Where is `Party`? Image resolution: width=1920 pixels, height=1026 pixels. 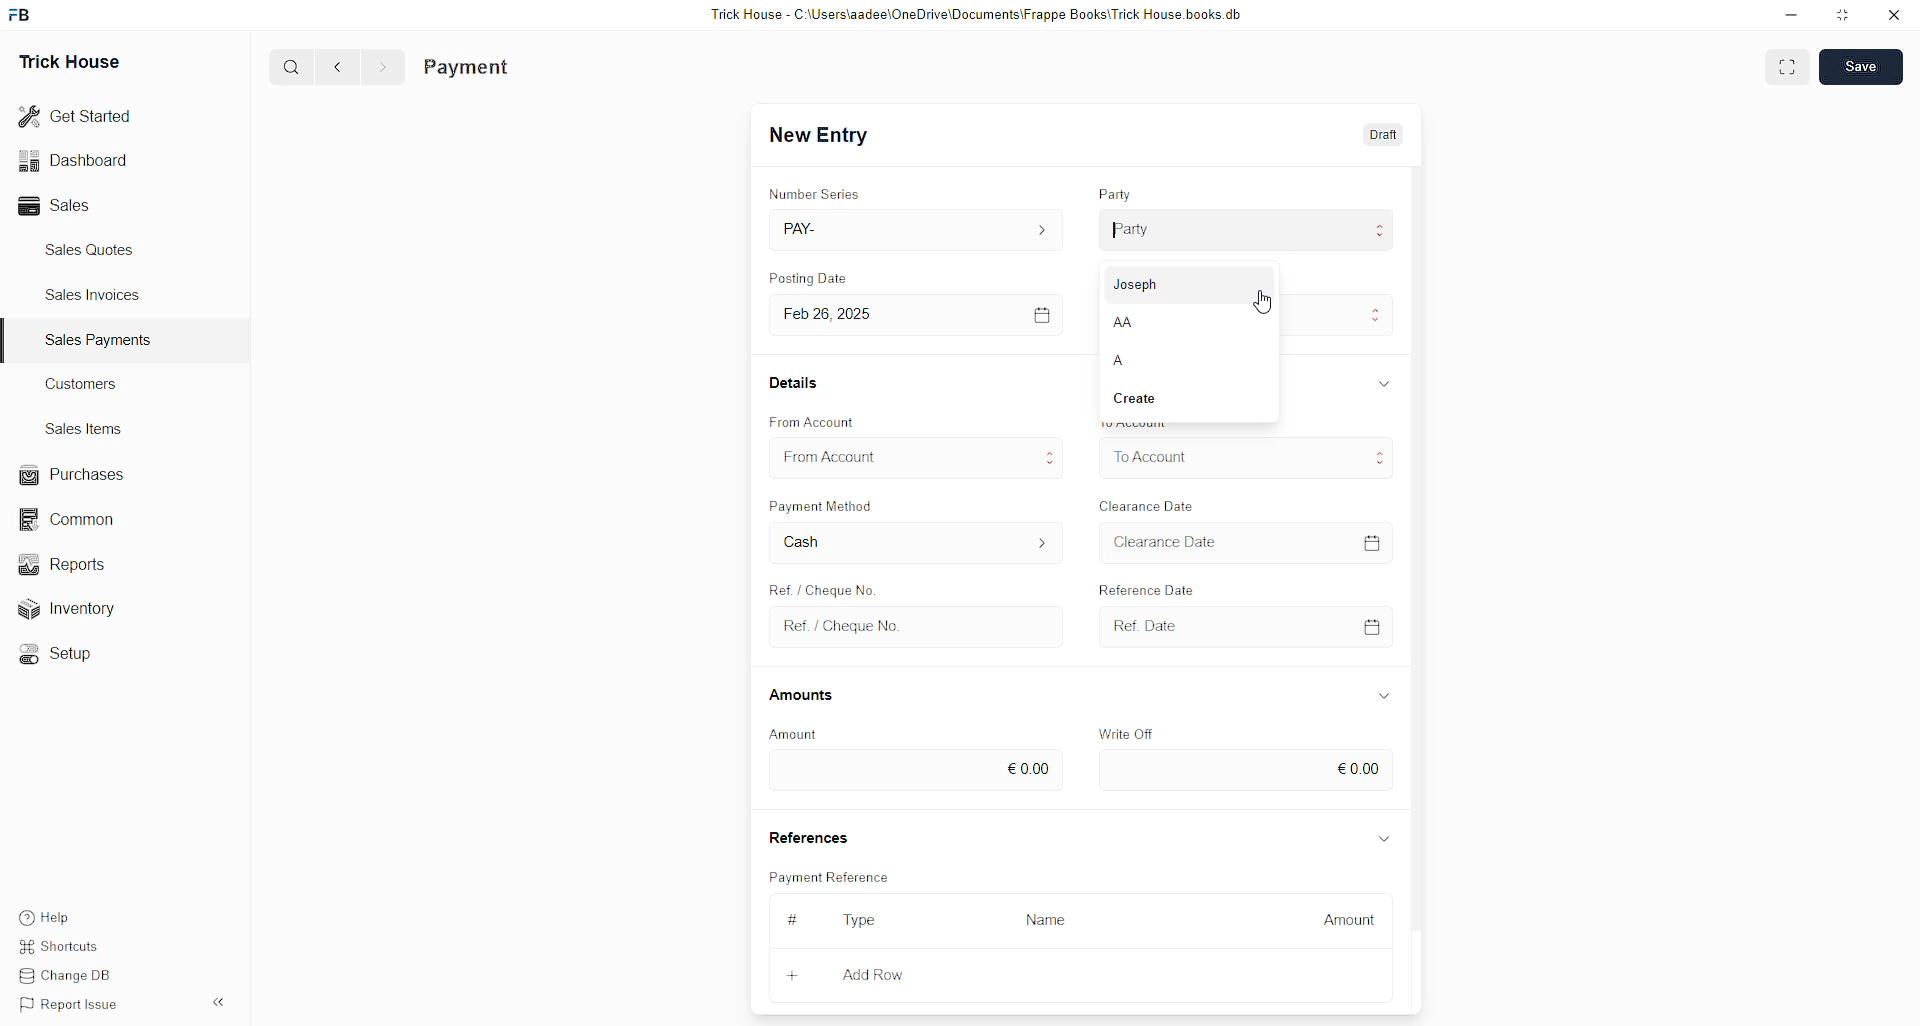
Party is located at coordinates (1250, 230).